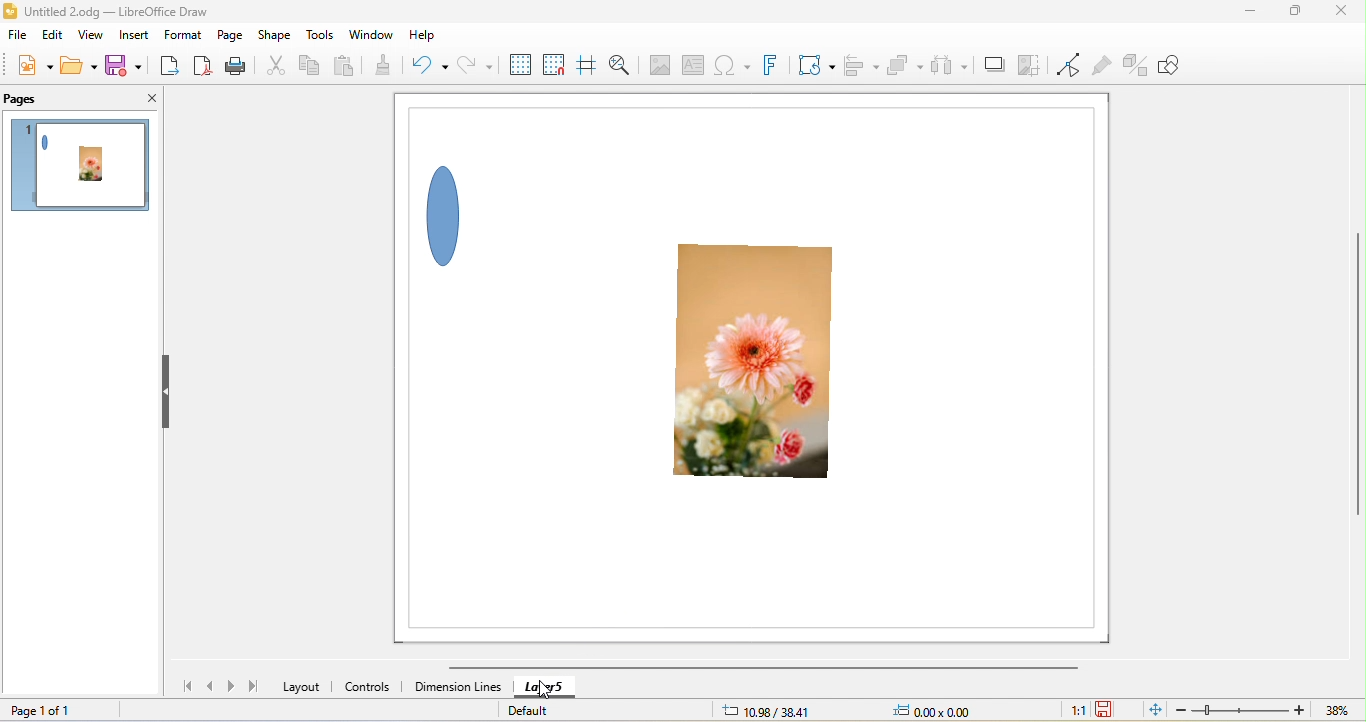 Image resolution: width=1366 pixels, height=722 pixels. Describe the element at coordinates (1337, 710) in the screenshot. I see `zoom factor` at that location.